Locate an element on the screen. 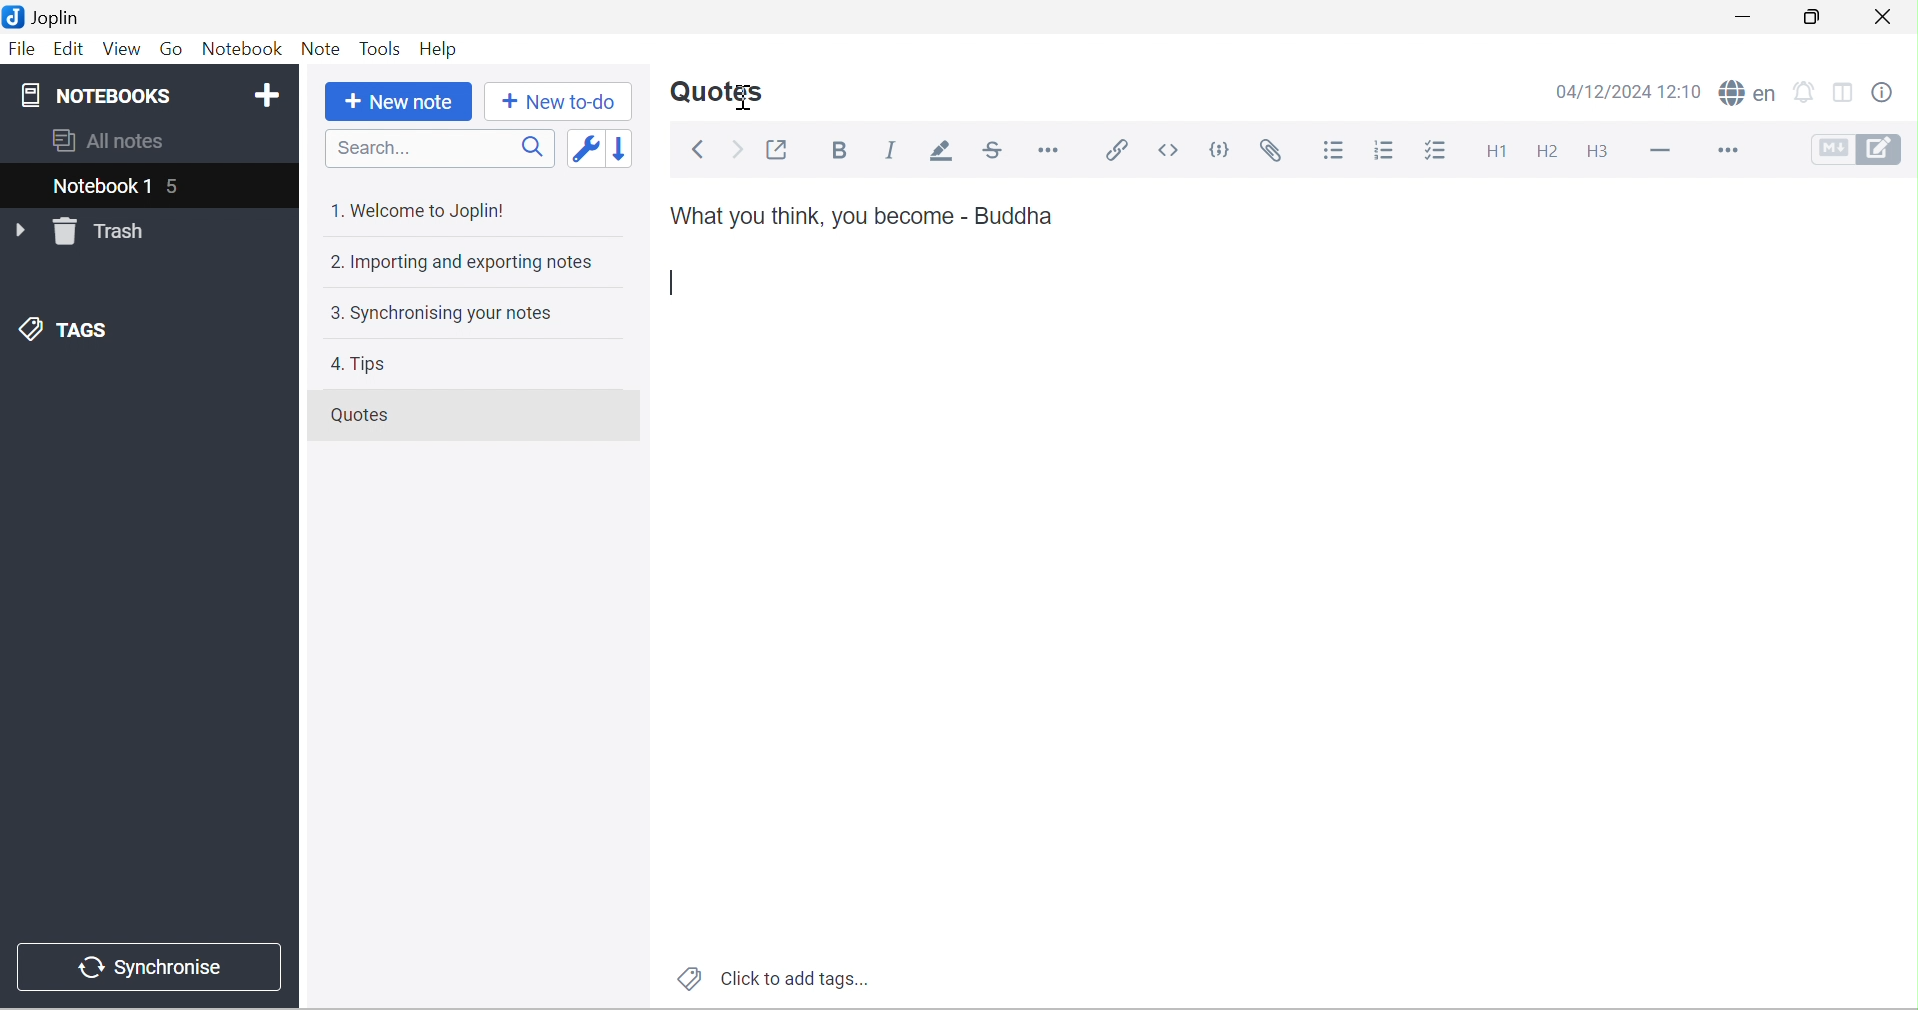  Minimize is located at coordinates (1746, 17).